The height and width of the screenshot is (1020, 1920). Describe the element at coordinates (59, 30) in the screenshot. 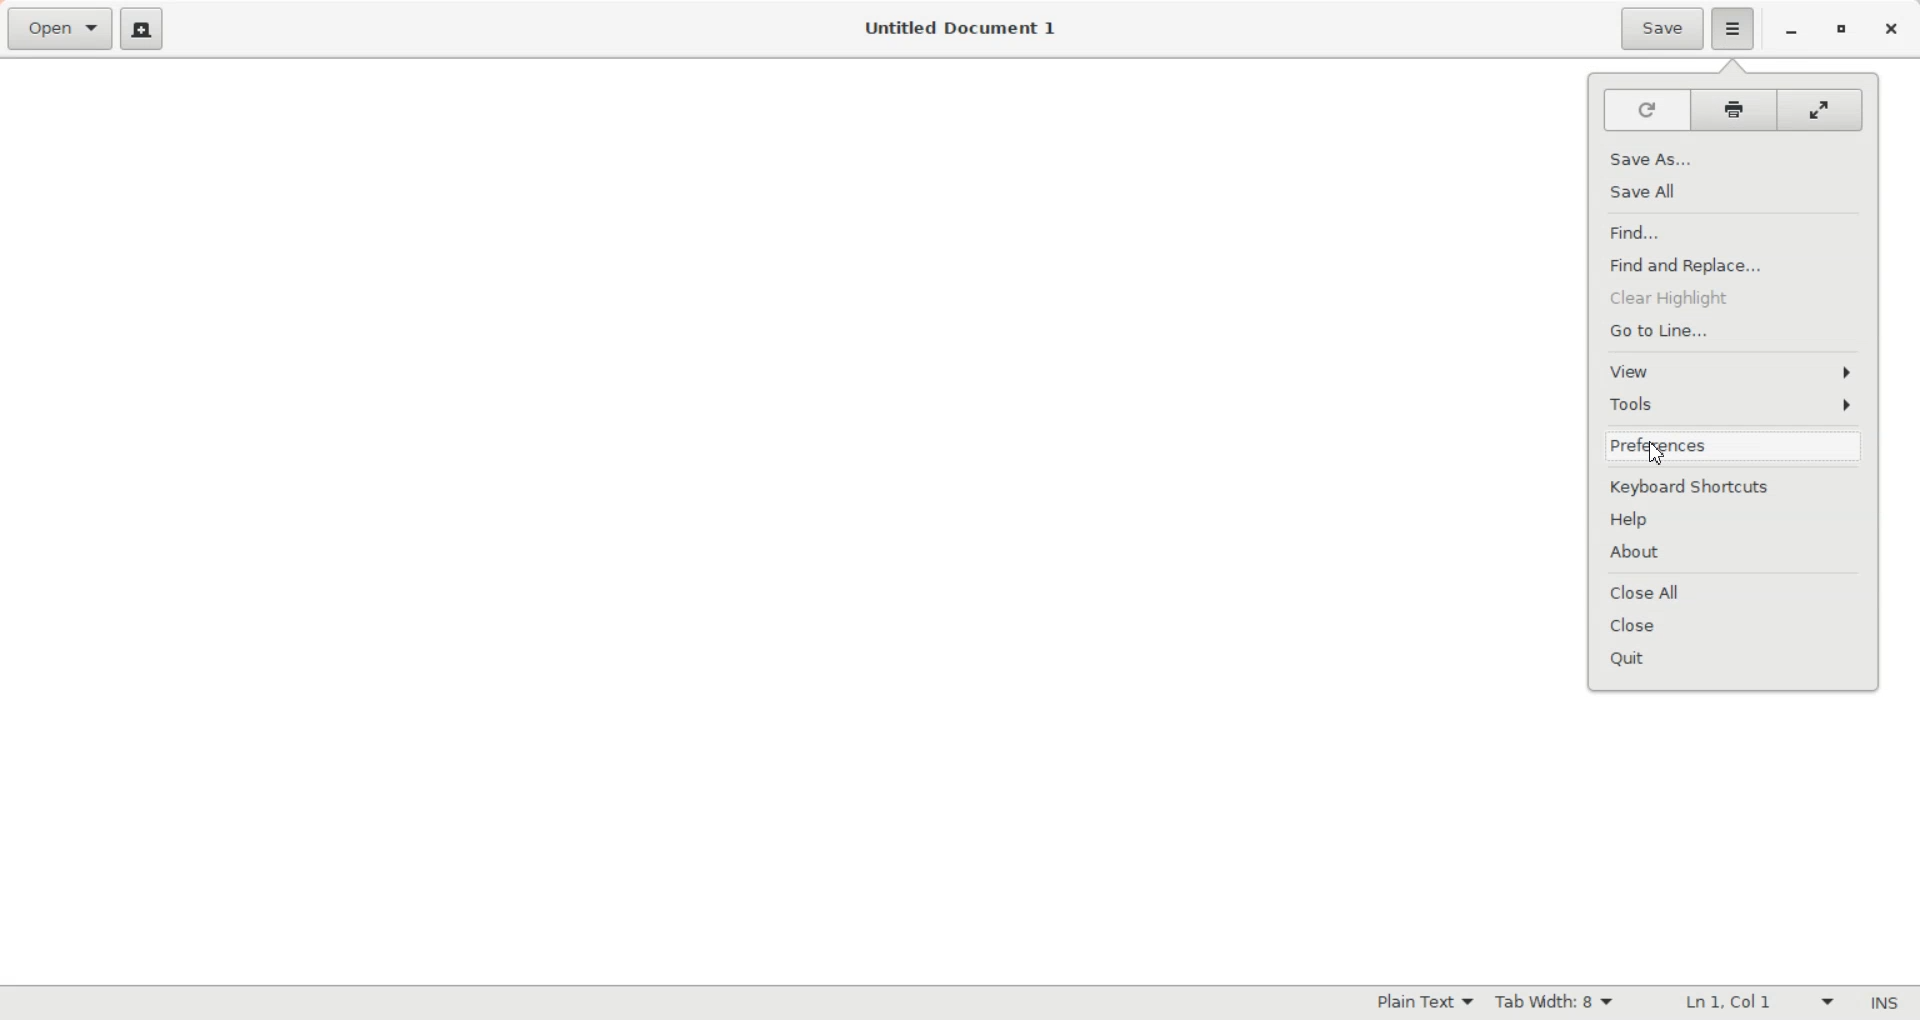

I see `Open file` at that location.